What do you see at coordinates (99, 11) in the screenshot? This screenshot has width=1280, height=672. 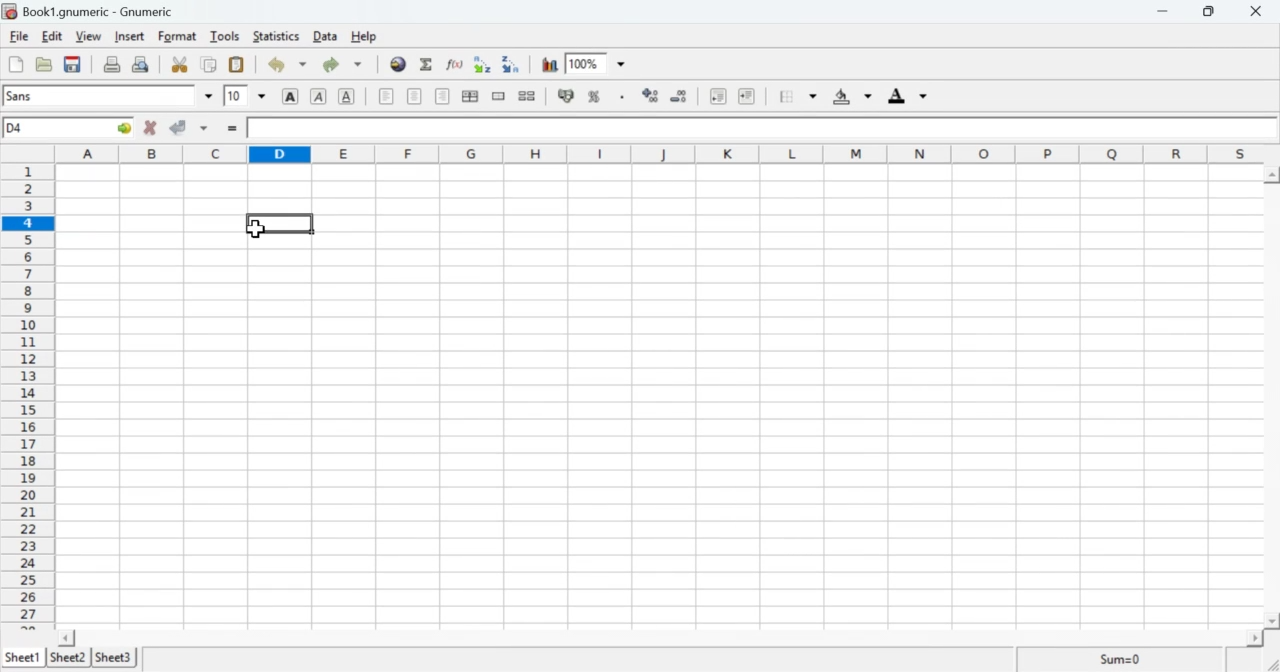 I see `Book1.gnumeric - Gnumeric` at bounding box center [99, 11].